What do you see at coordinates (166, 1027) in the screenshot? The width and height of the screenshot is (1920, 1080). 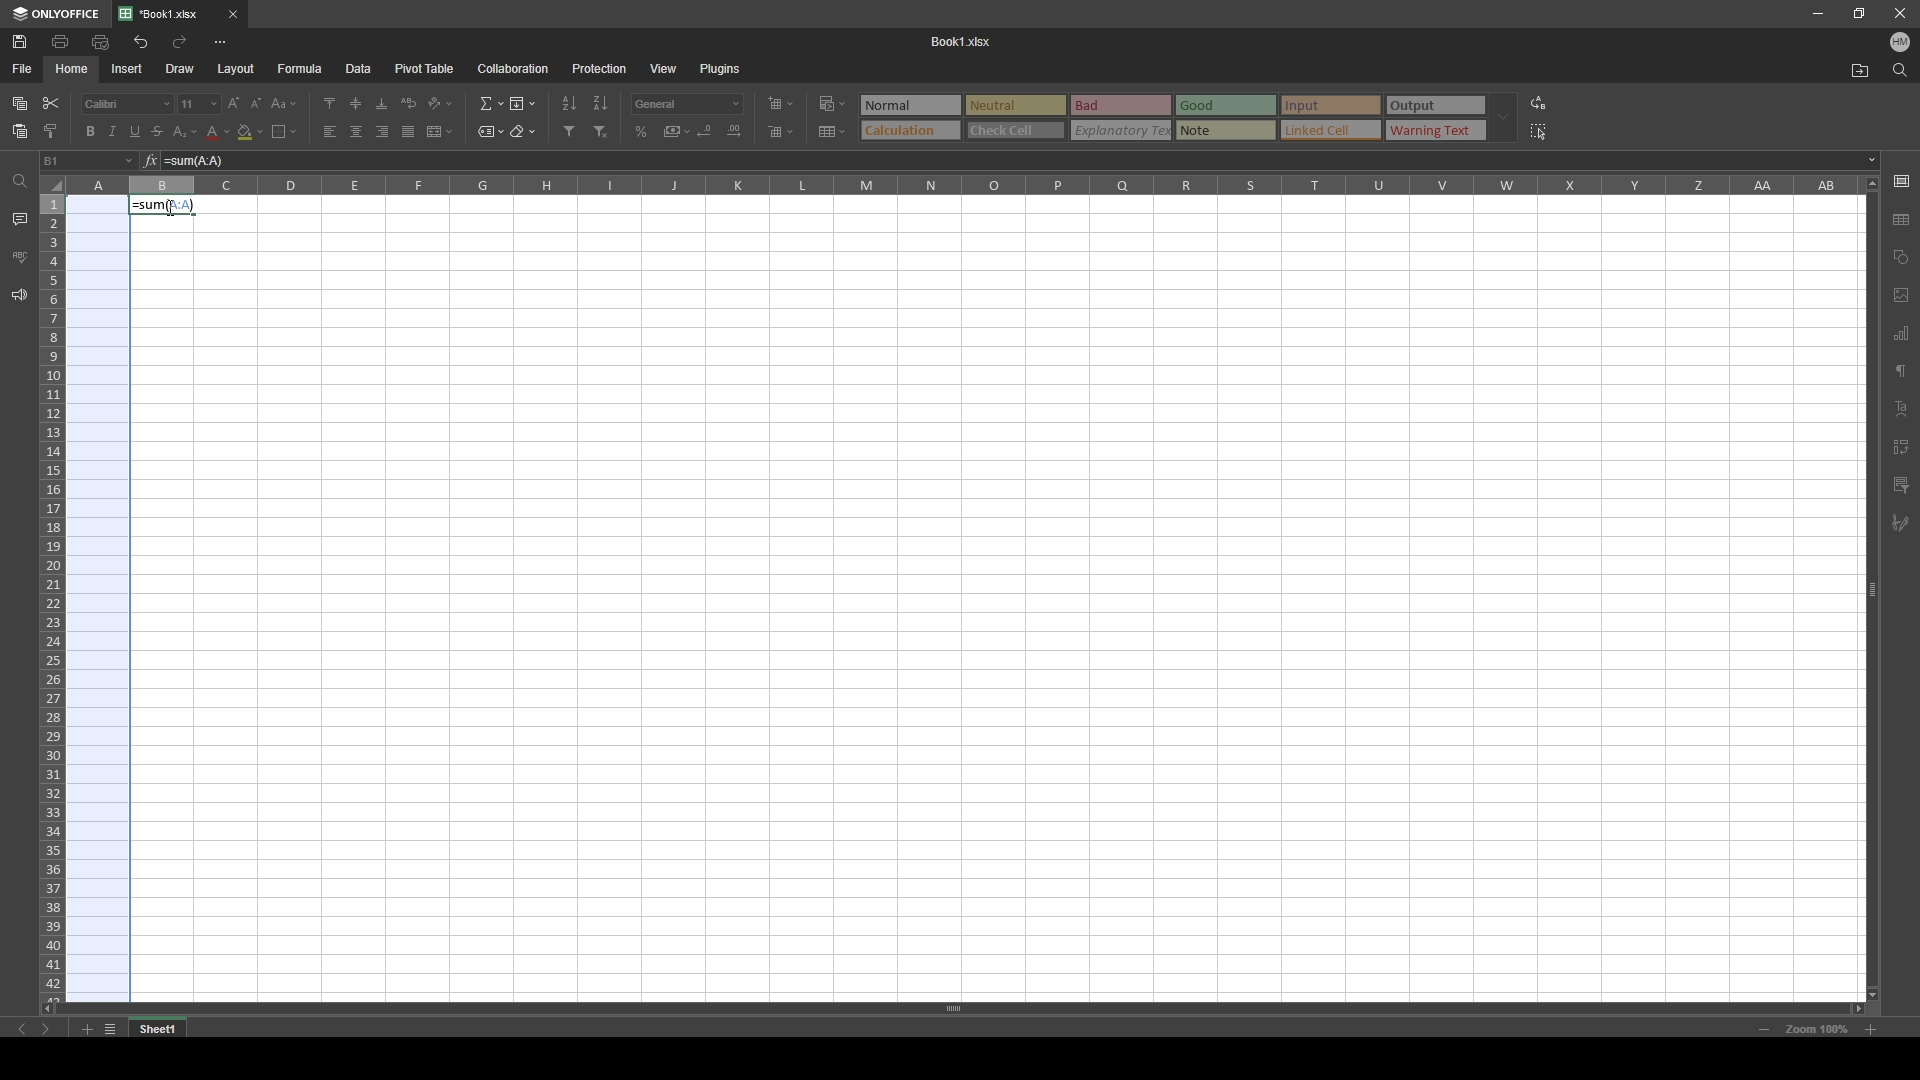 I see `tab` at bounding box center [166, 1027].